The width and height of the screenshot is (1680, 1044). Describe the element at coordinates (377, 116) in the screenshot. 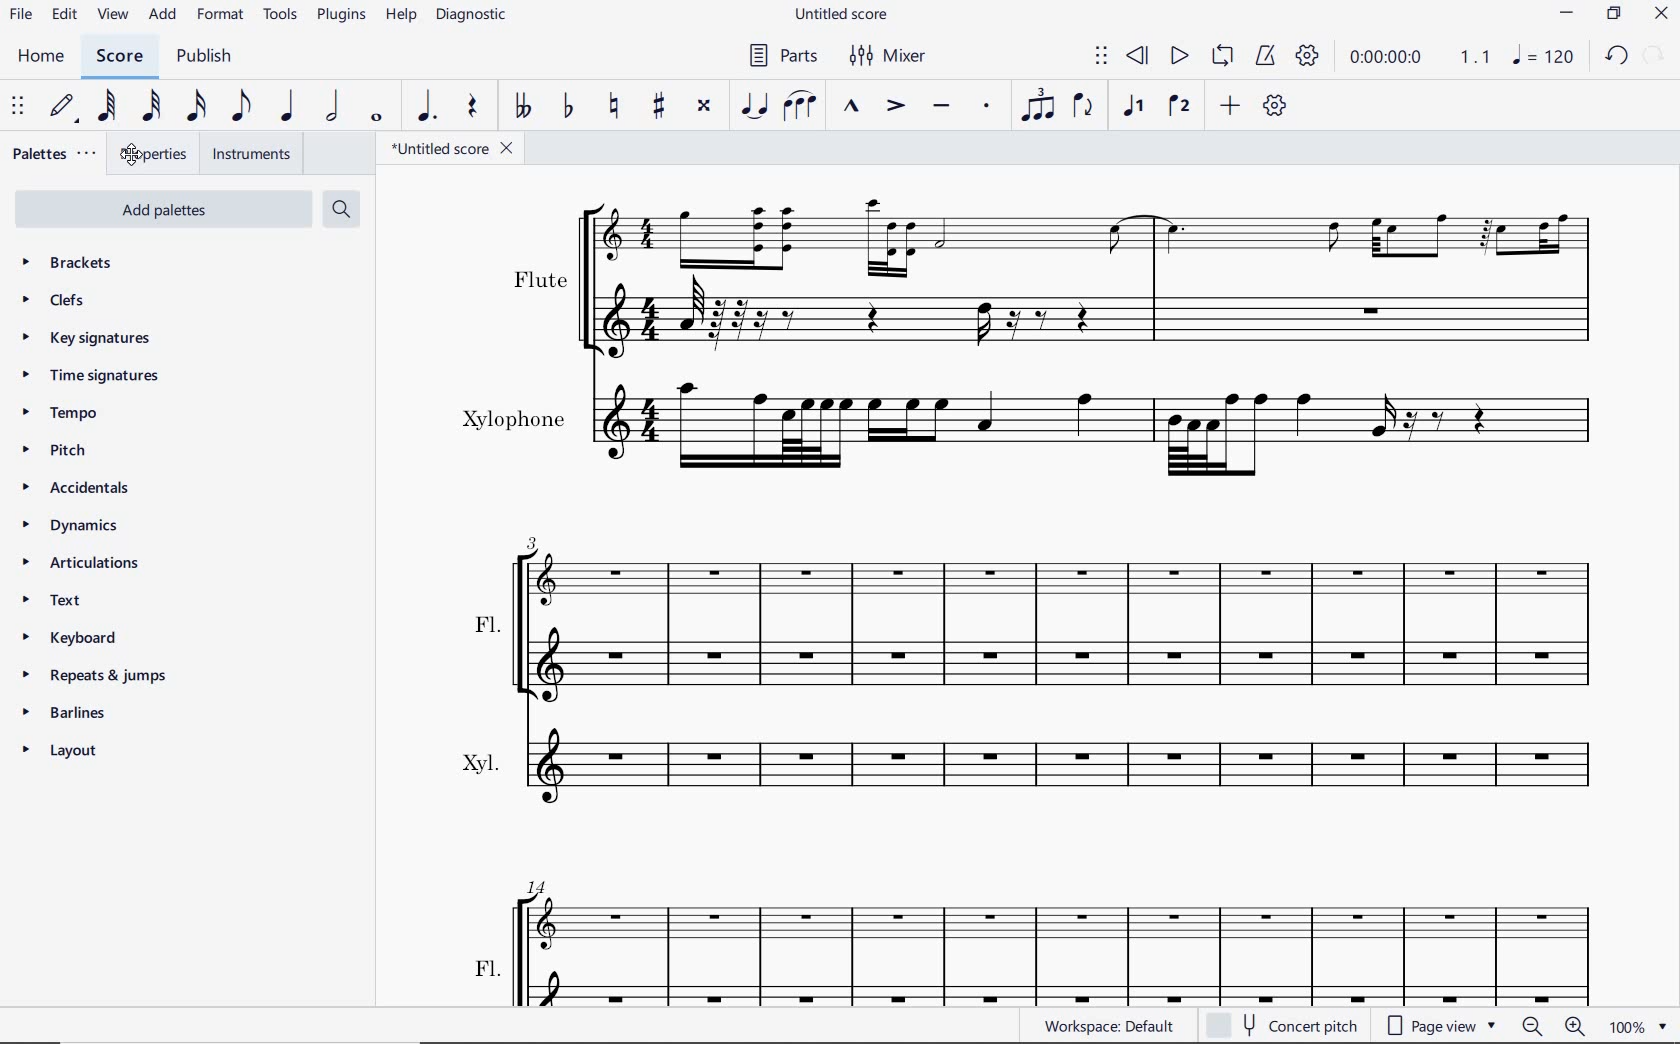

I see `WHOLE NOTE` at that location.